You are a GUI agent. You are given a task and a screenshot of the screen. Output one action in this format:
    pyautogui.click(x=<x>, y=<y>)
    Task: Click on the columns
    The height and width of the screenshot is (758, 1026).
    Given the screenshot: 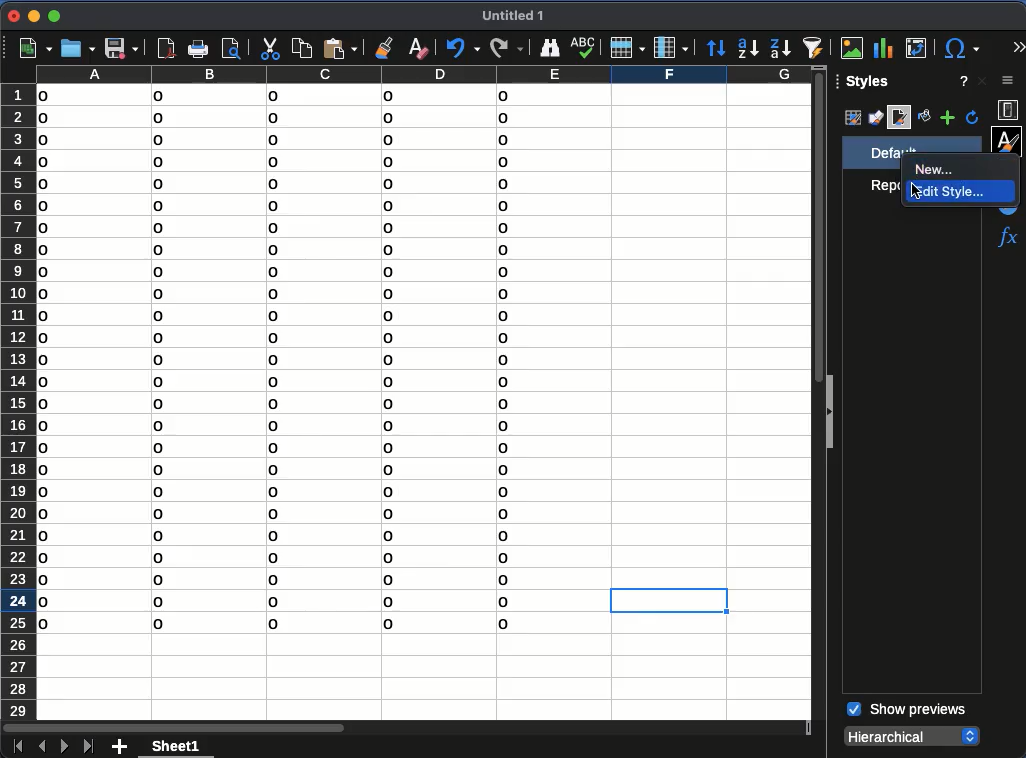 What is the action you would take?
    pyautogui.click(x=419, y=75)
    